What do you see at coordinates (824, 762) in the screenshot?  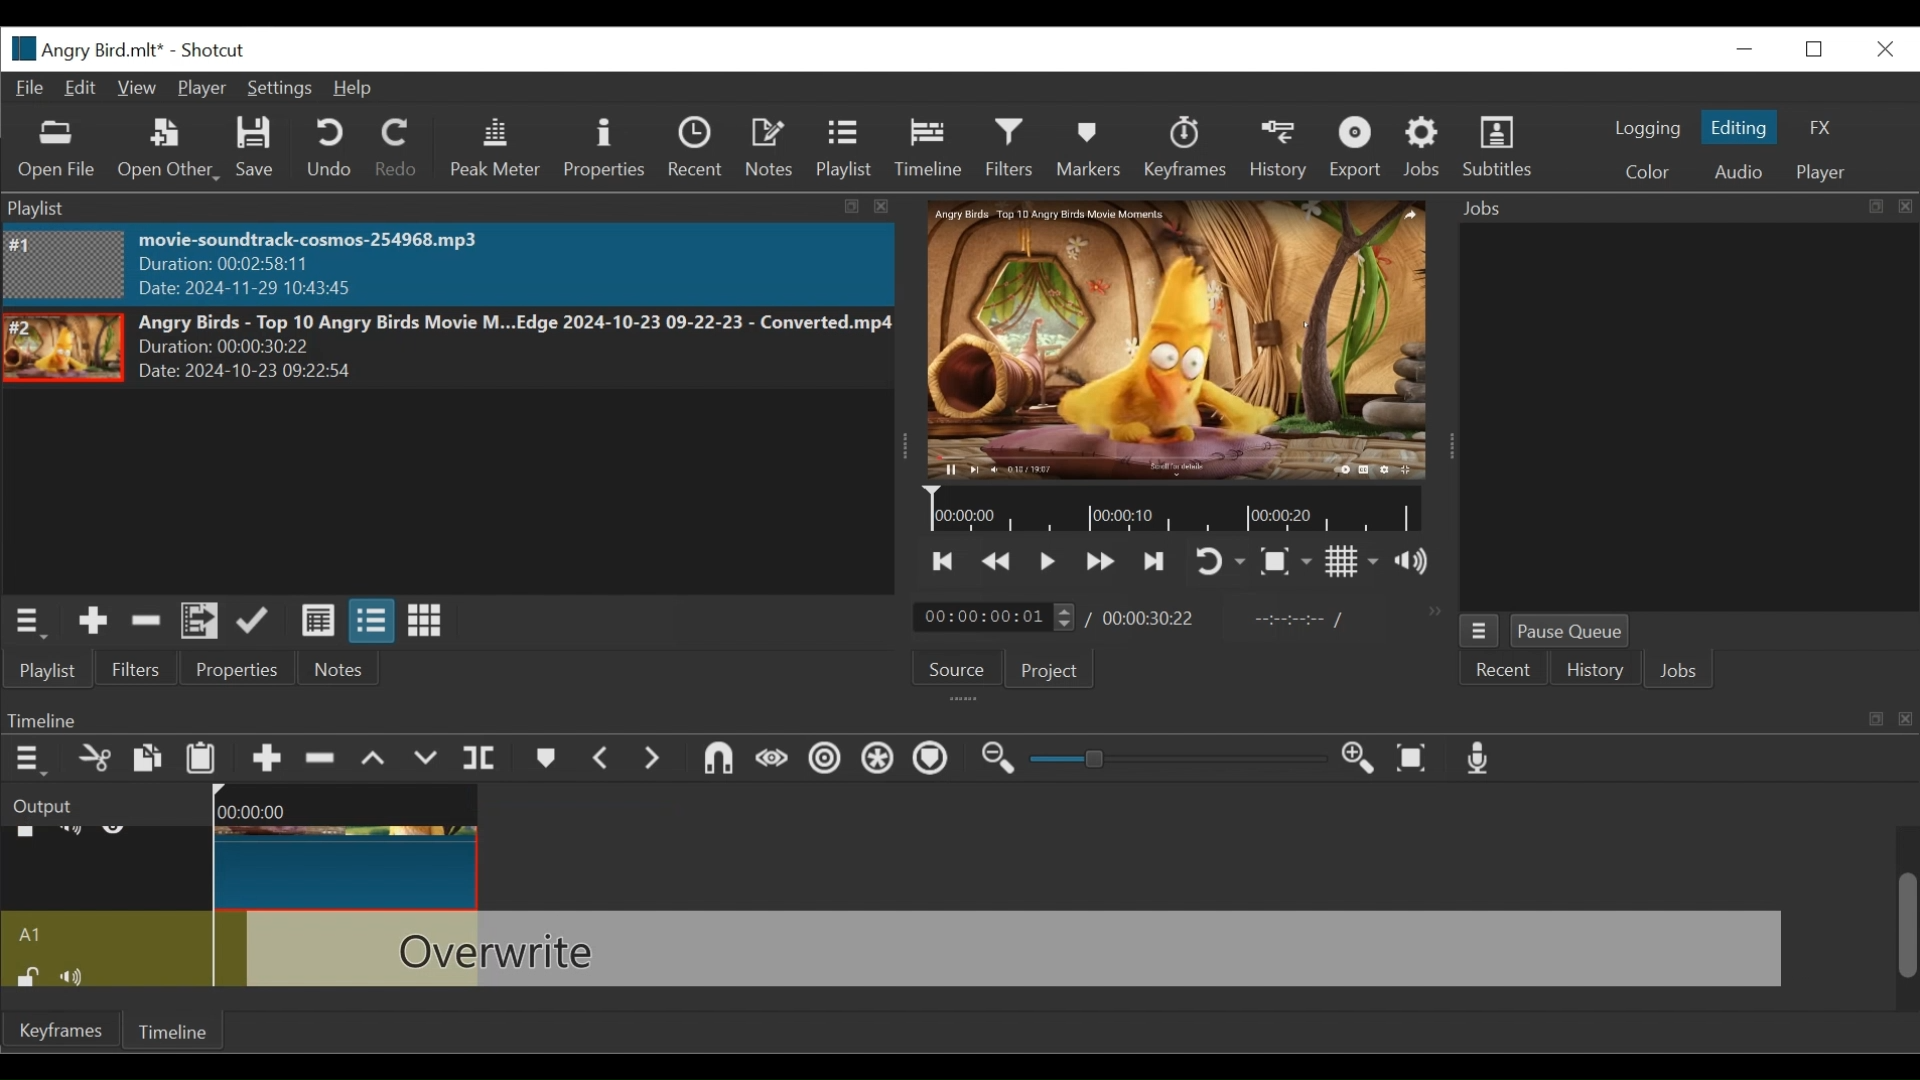 I see `Ripple` at bounding box center [824, 762].